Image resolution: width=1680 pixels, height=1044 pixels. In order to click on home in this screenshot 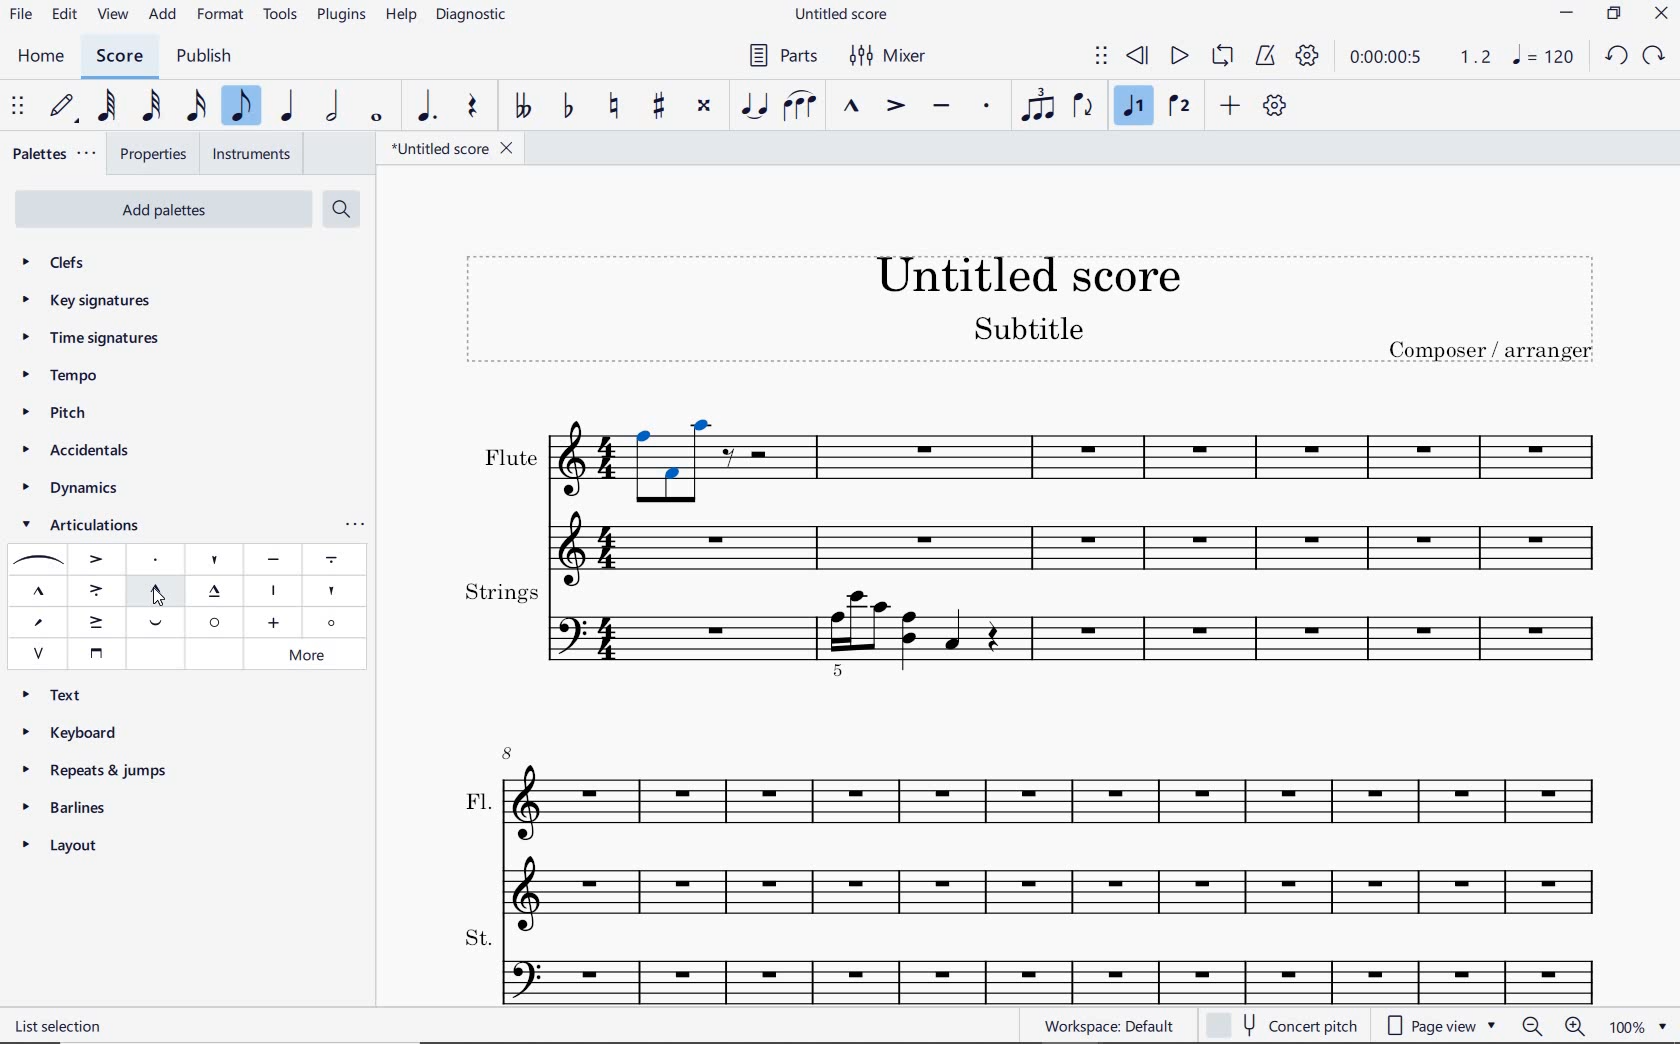, I will do `click(45, 58)`.